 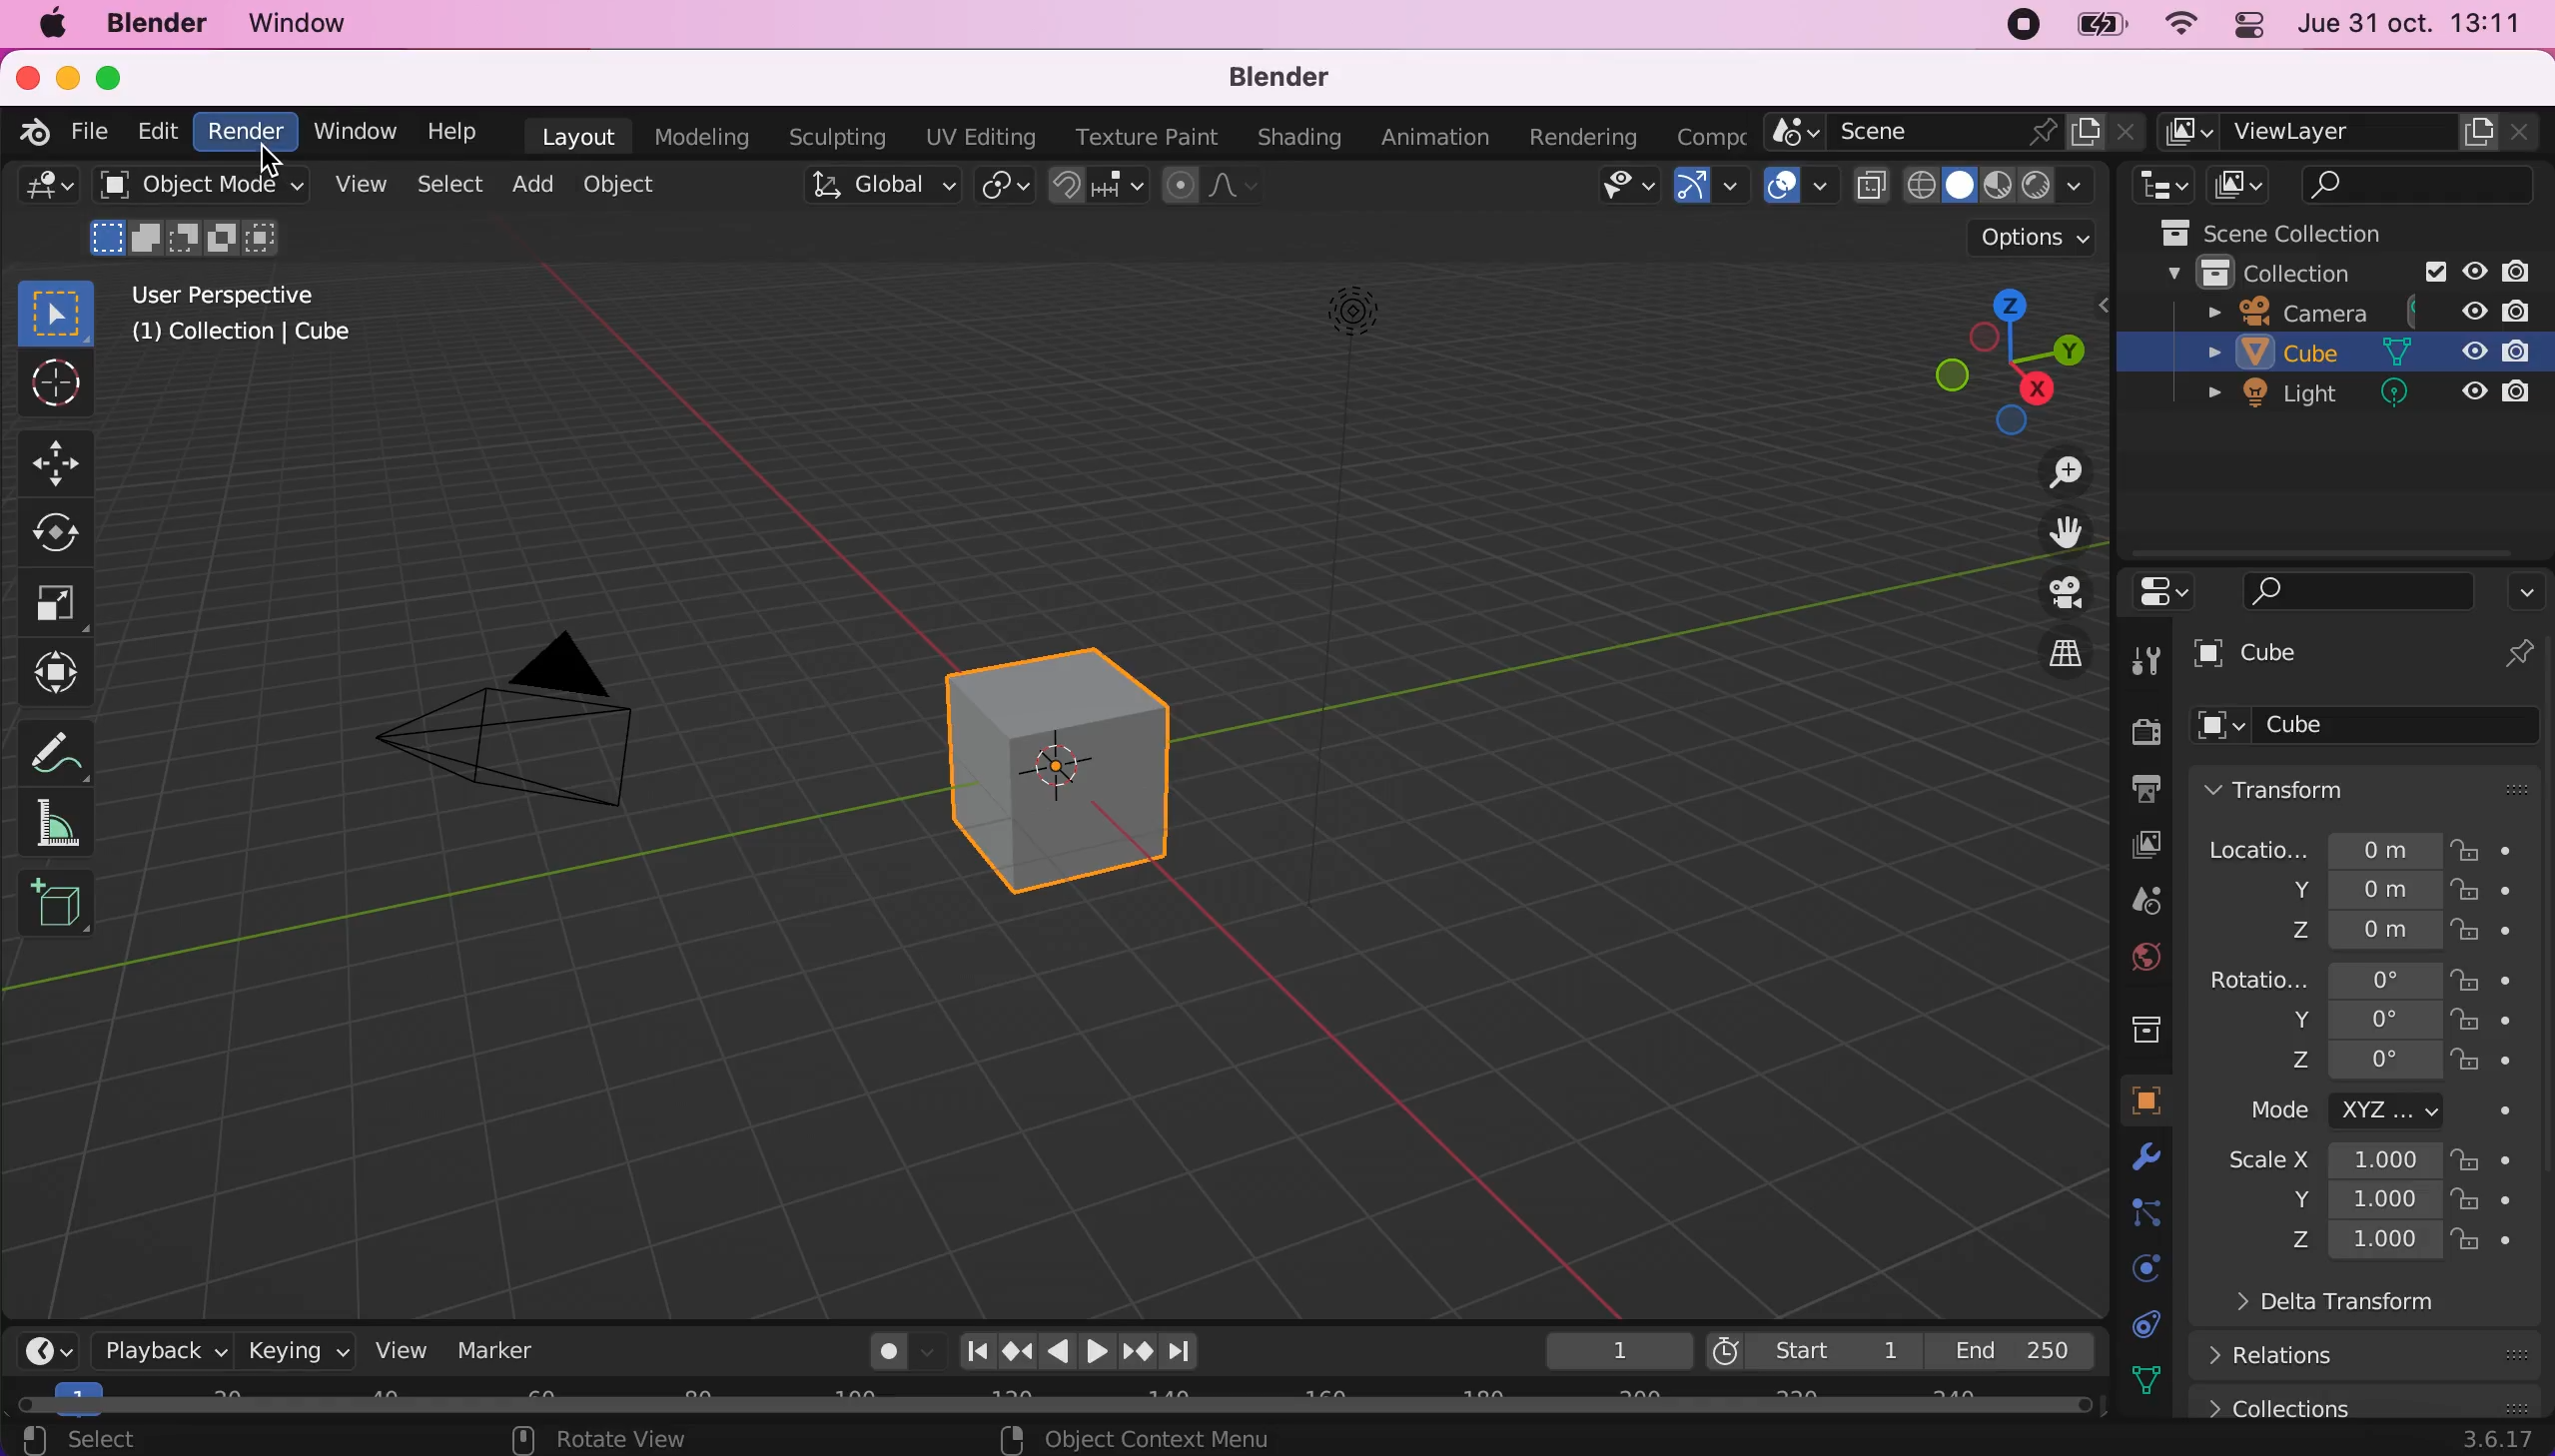 What do you see at coordinates (57, 463) in the screenshot?
I see `move` at bounding box center [57, 463].